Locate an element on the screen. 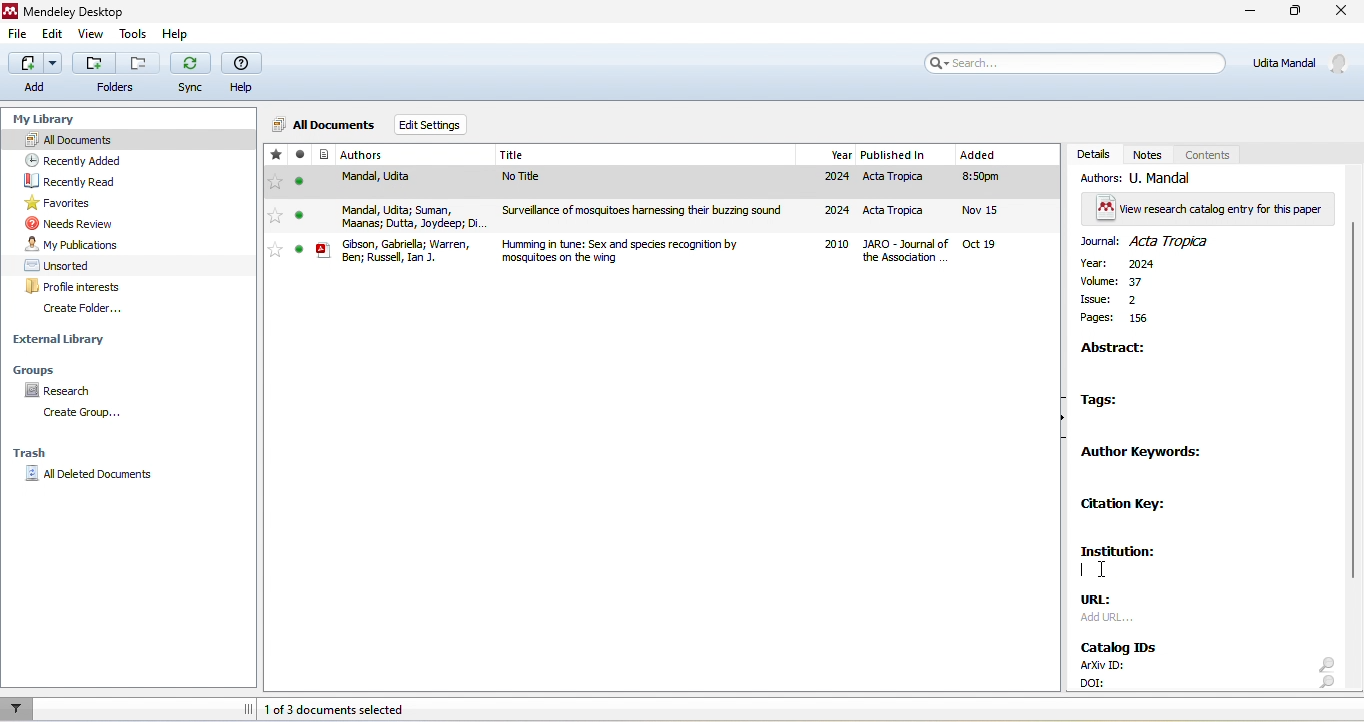 This screenshot has width=1364, height=722. all delete documents is located at coordinates (89, 474).